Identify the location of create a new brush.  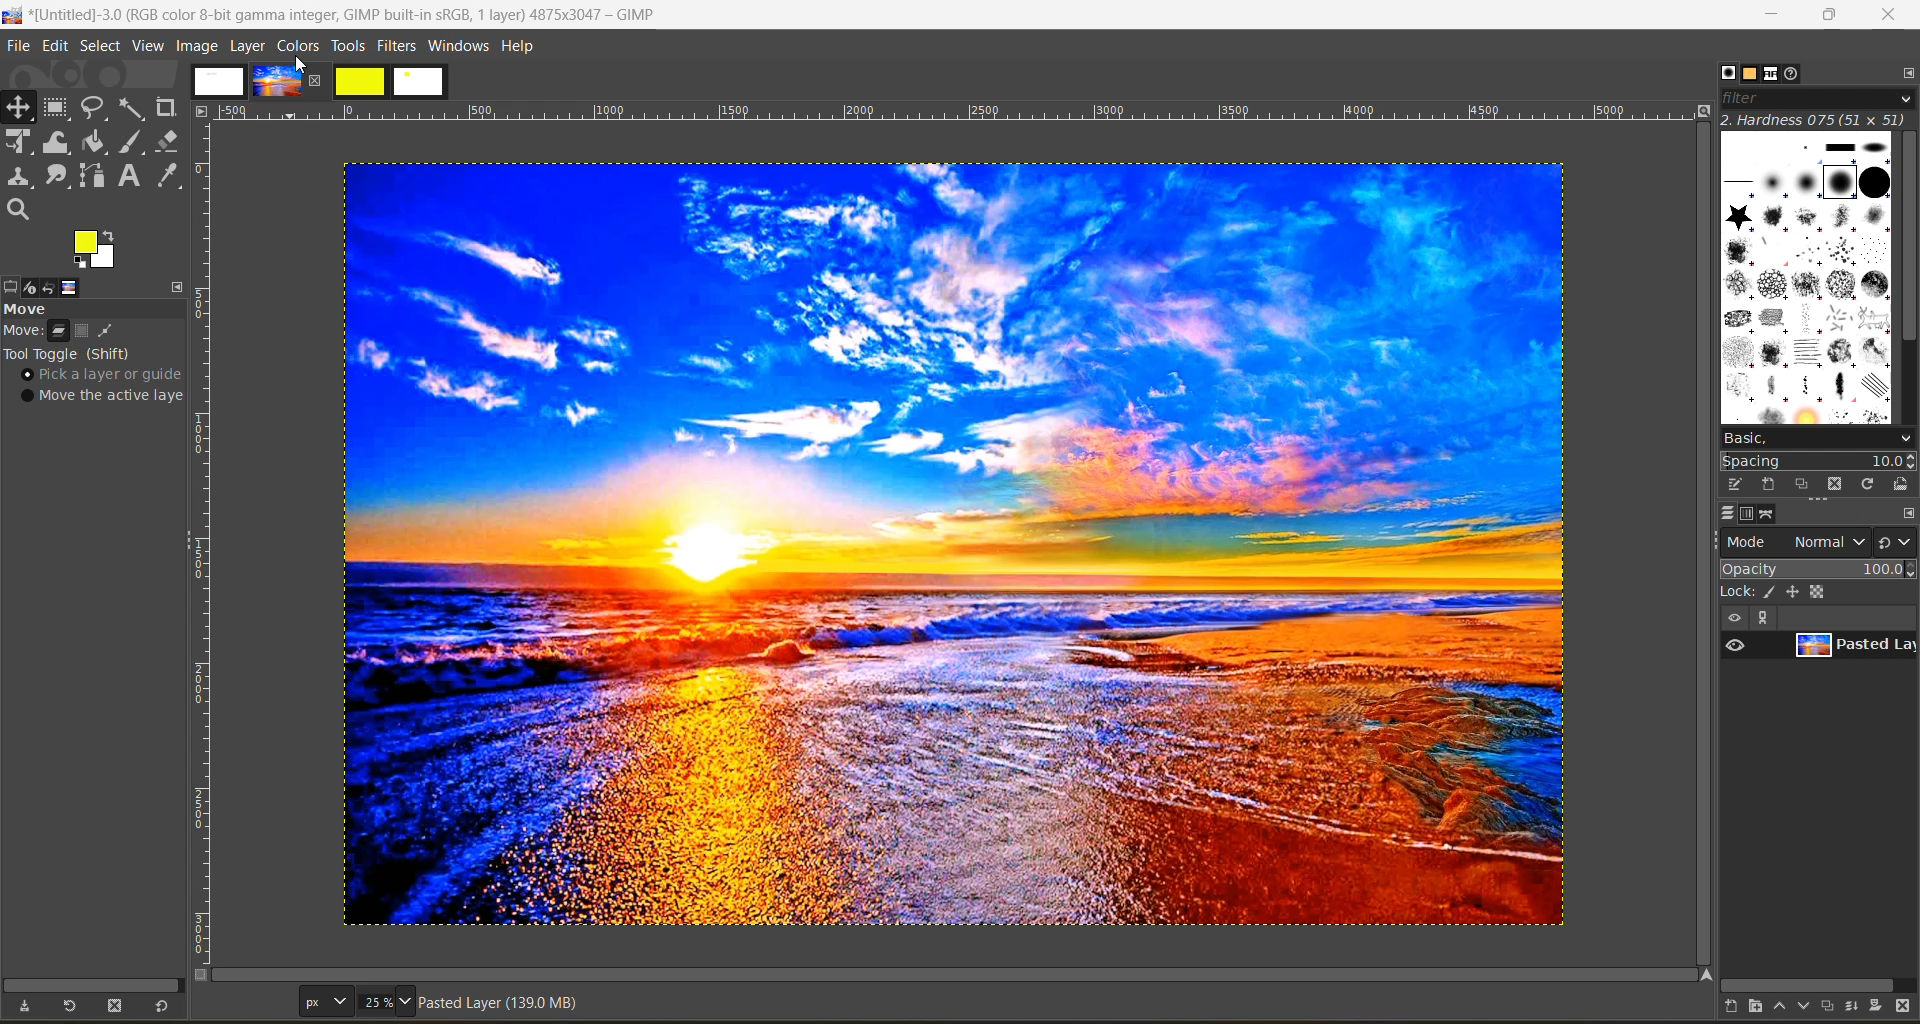
(1766, 483).